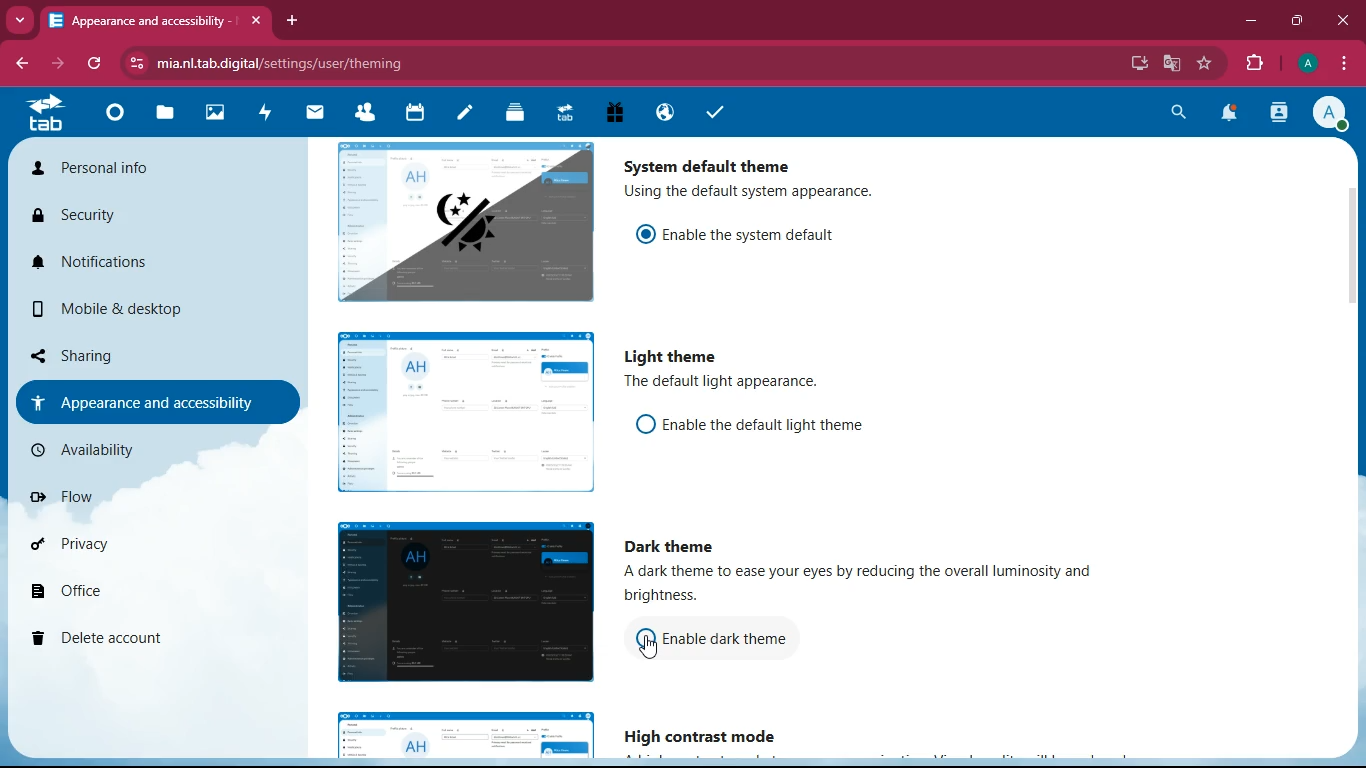  I want to click on description, so click(755, 193).